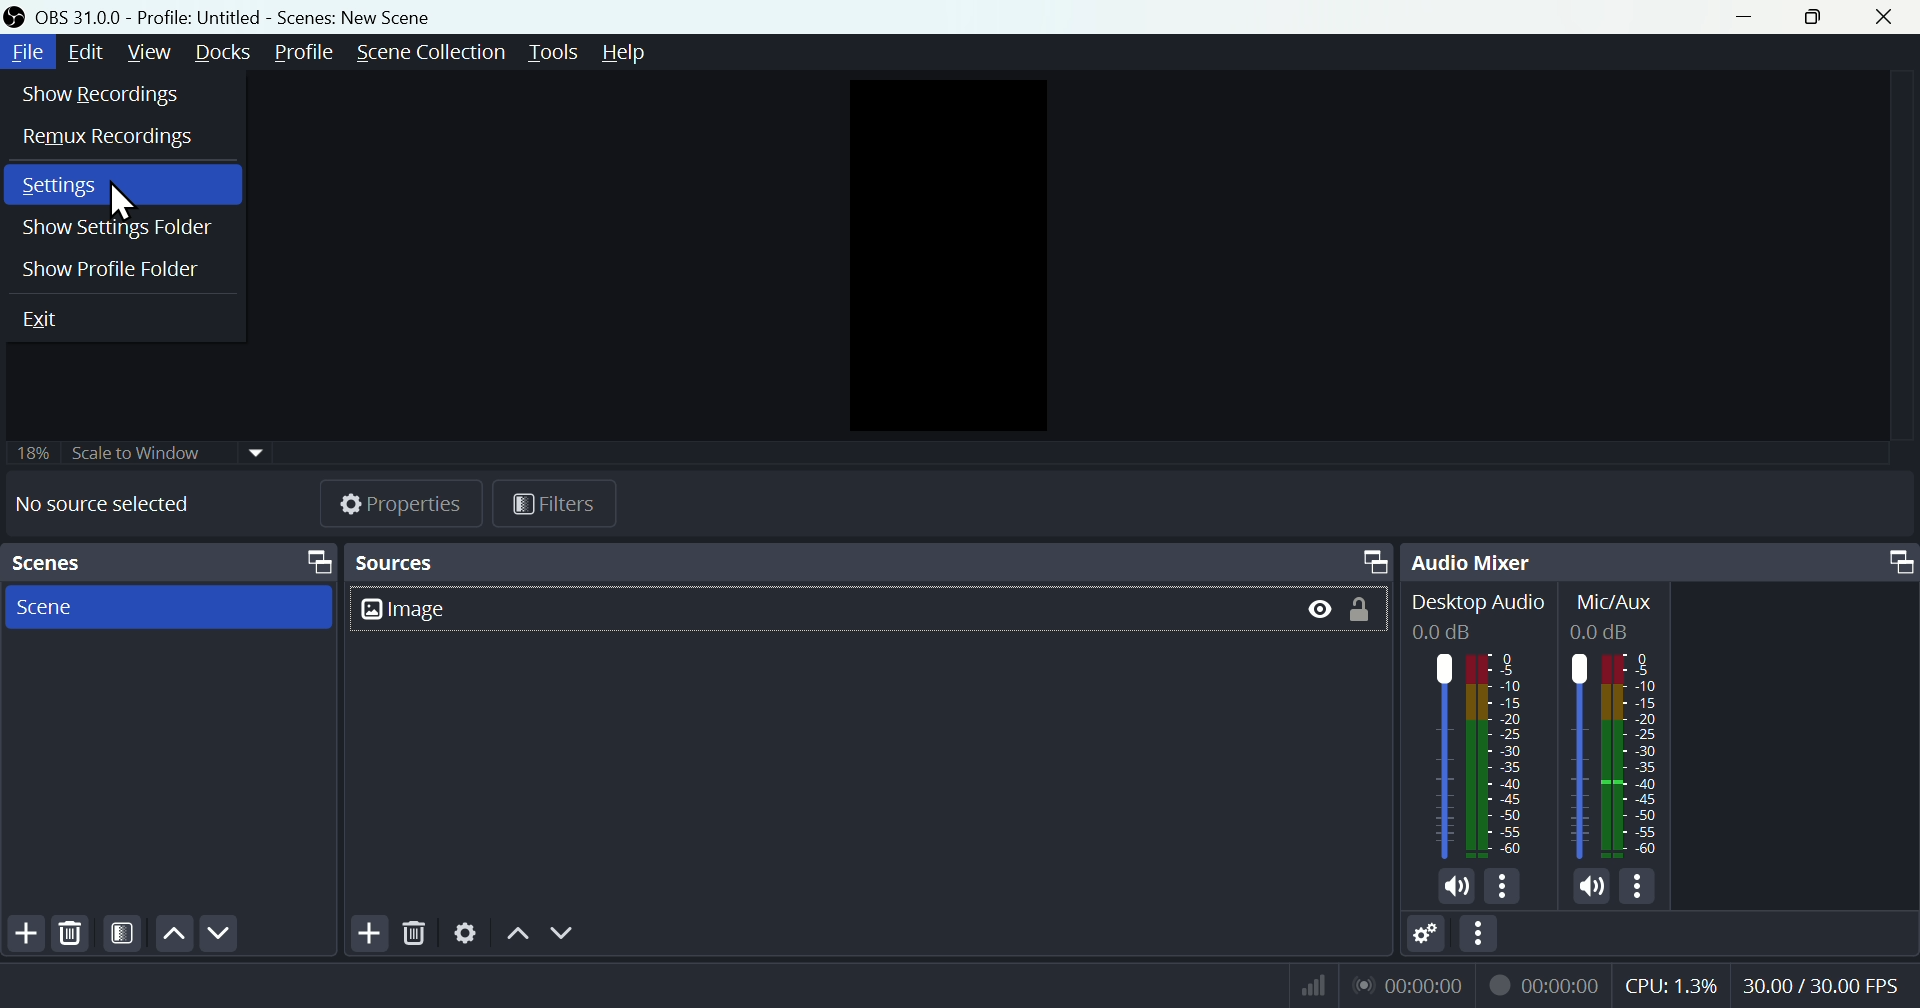 Image resolution: width=1920 pixels, height=1008 pixels. Describe the element at coordinates (97, 94) in the screenshot. I see `Show recordings` at that location.